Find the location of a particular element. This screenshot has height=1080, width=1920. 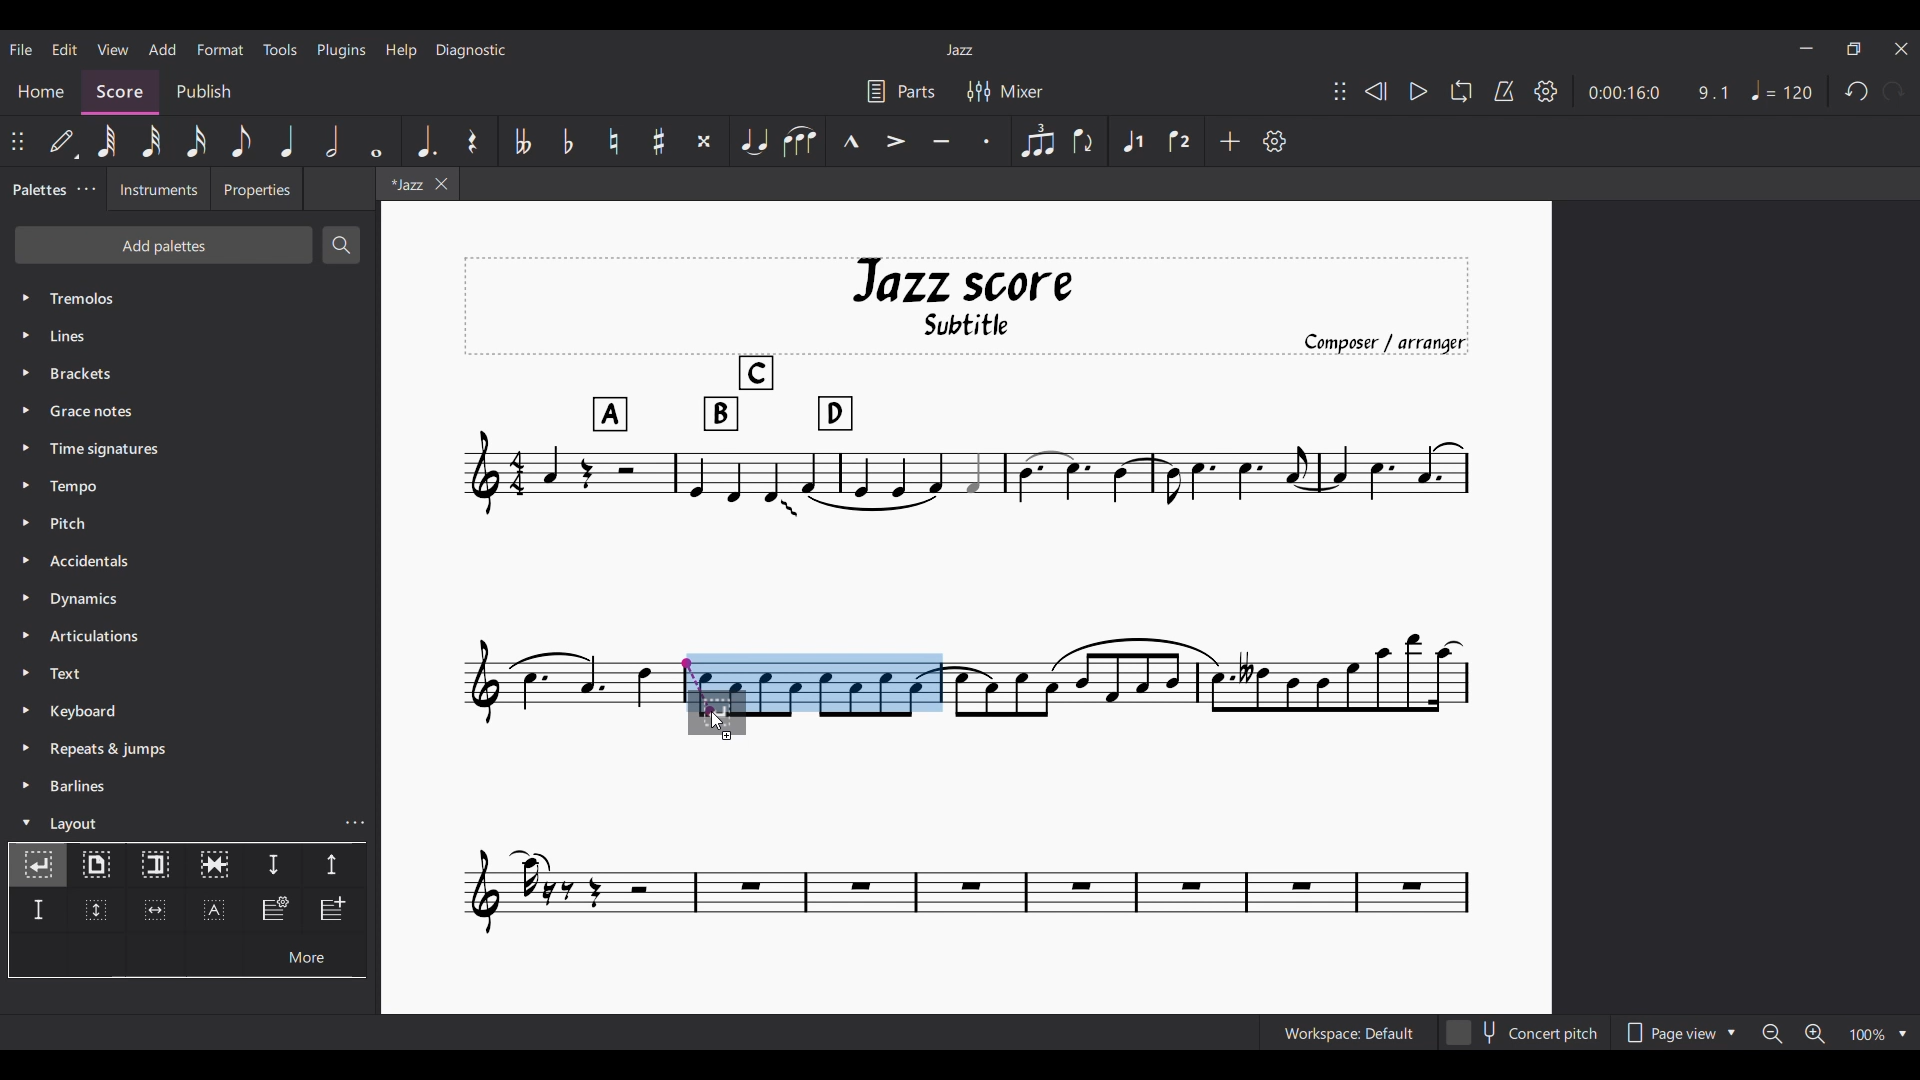

Tools menu is located at coordinates (280, 49).